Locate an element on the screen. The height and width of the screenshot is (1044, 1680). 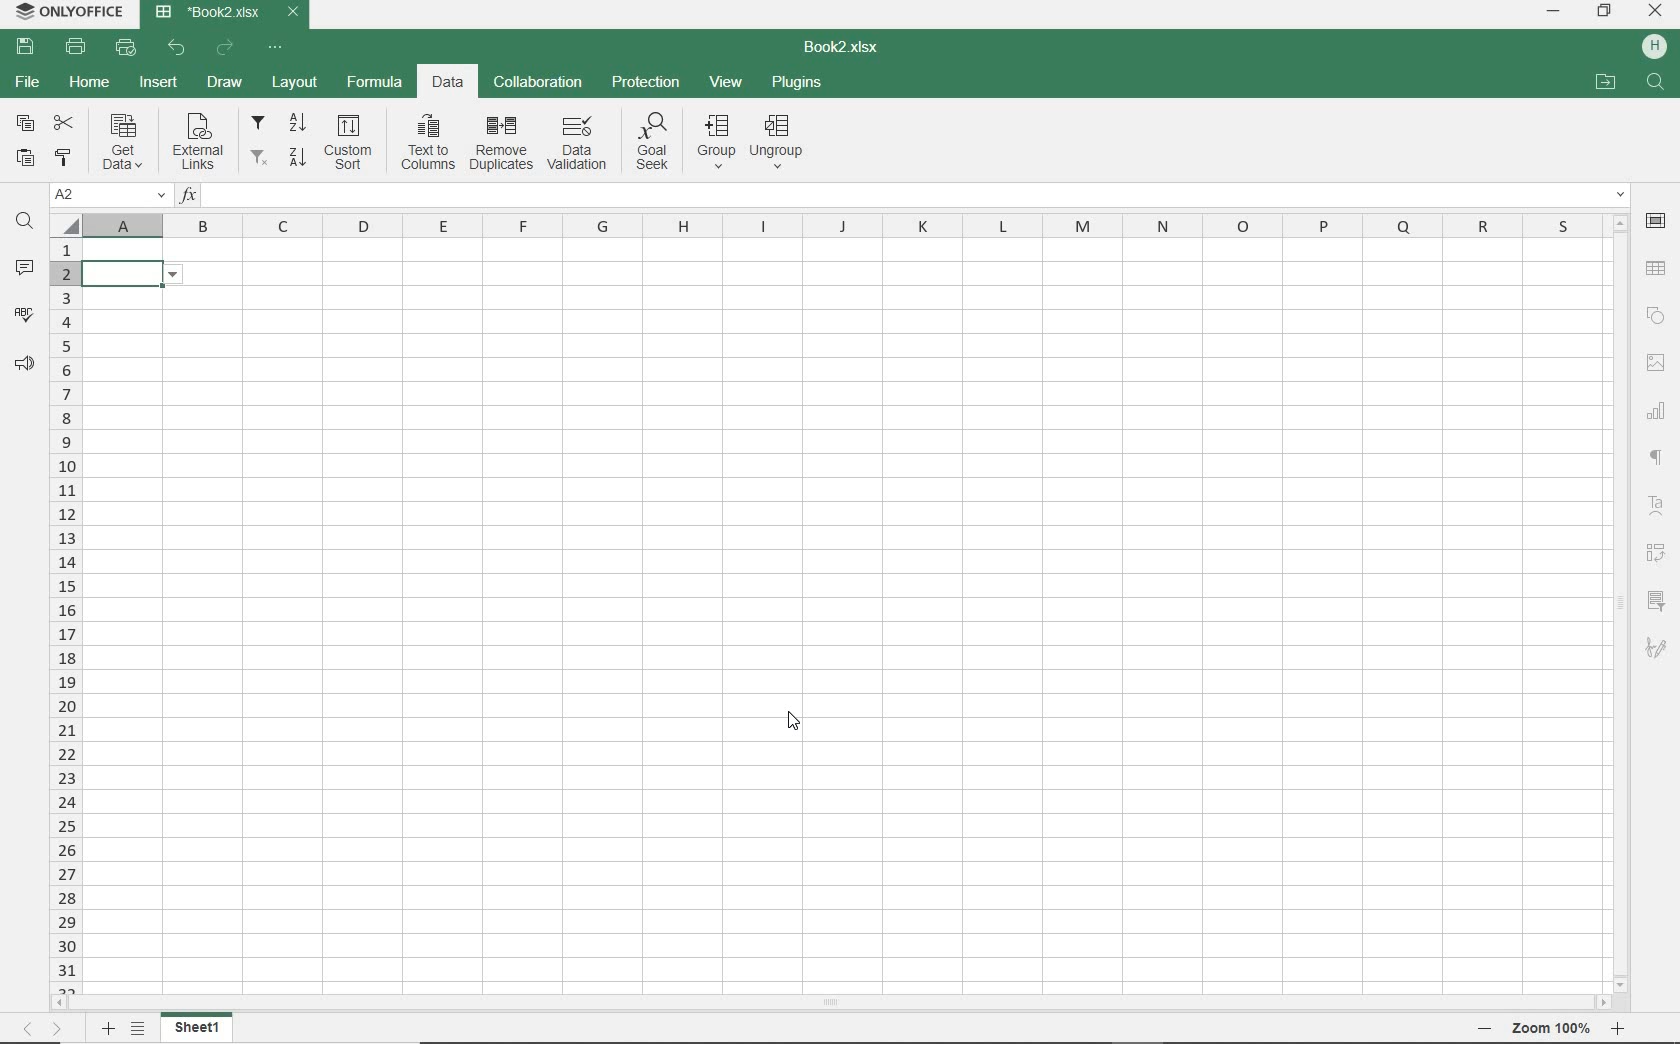
data validation for list is located at coordinates (143, 274).